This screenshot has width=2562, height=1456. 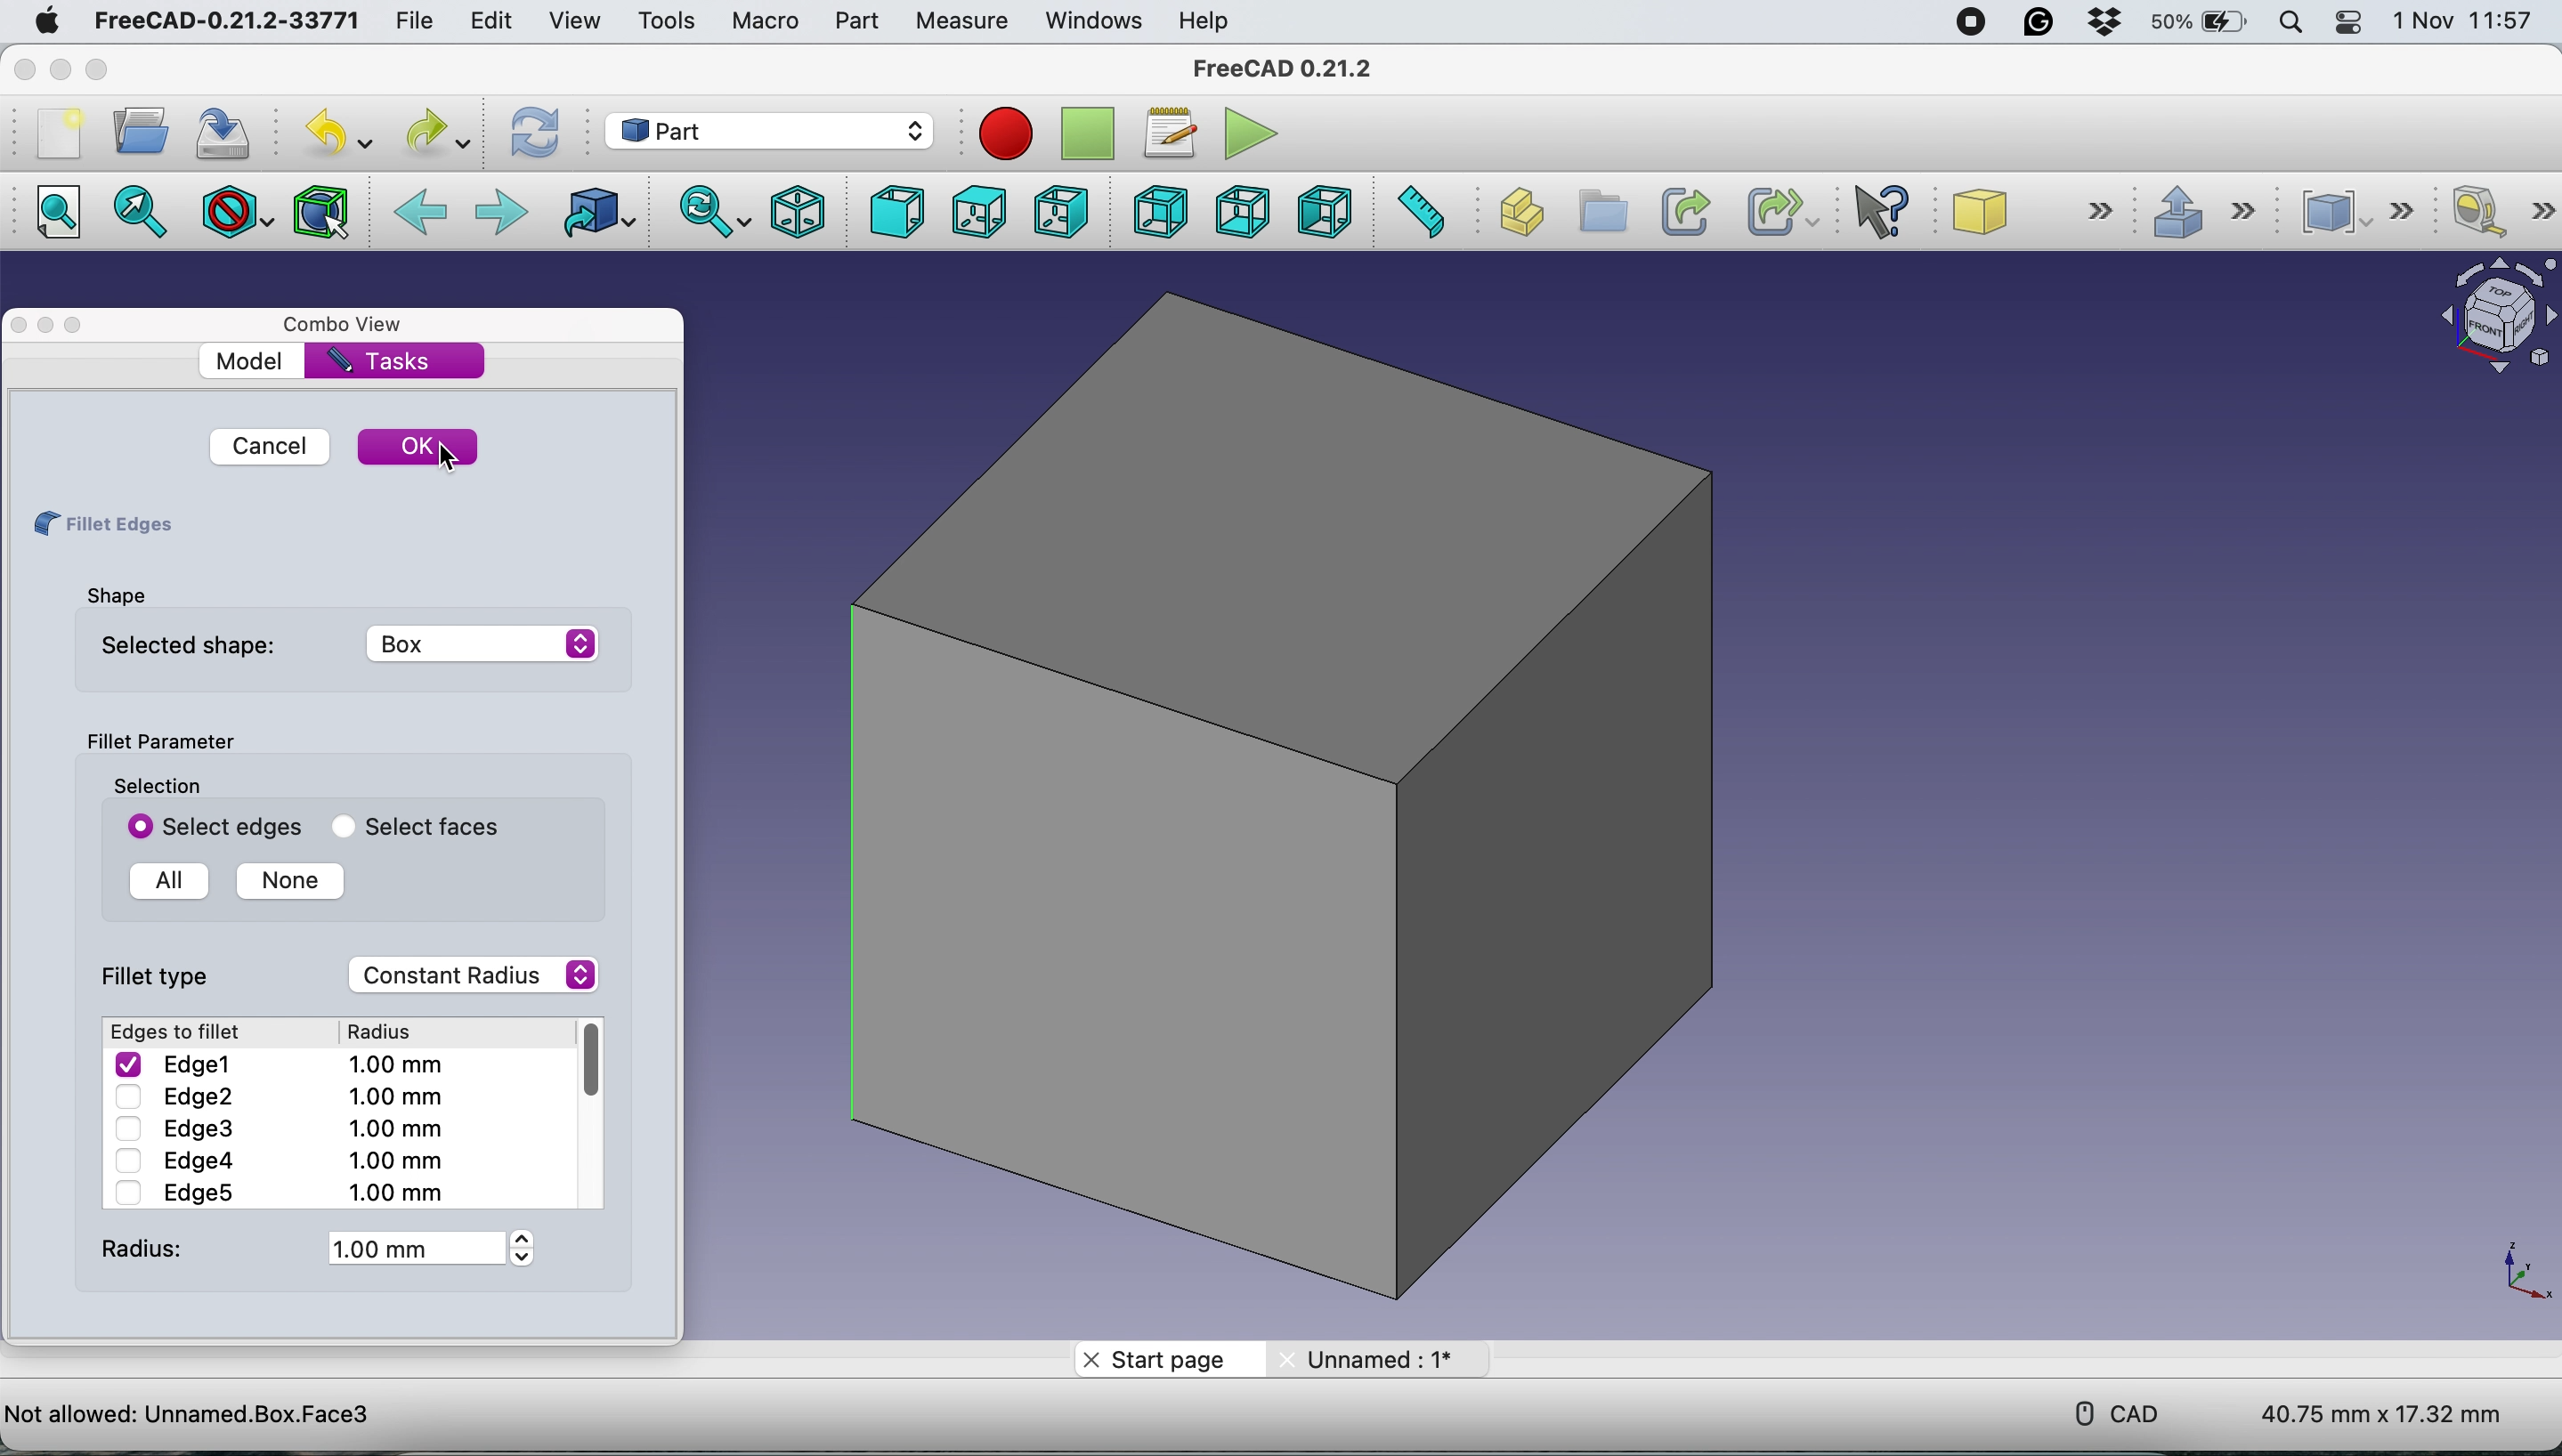 I want to click on Edges to fillet, so click(x=180, y=1032).